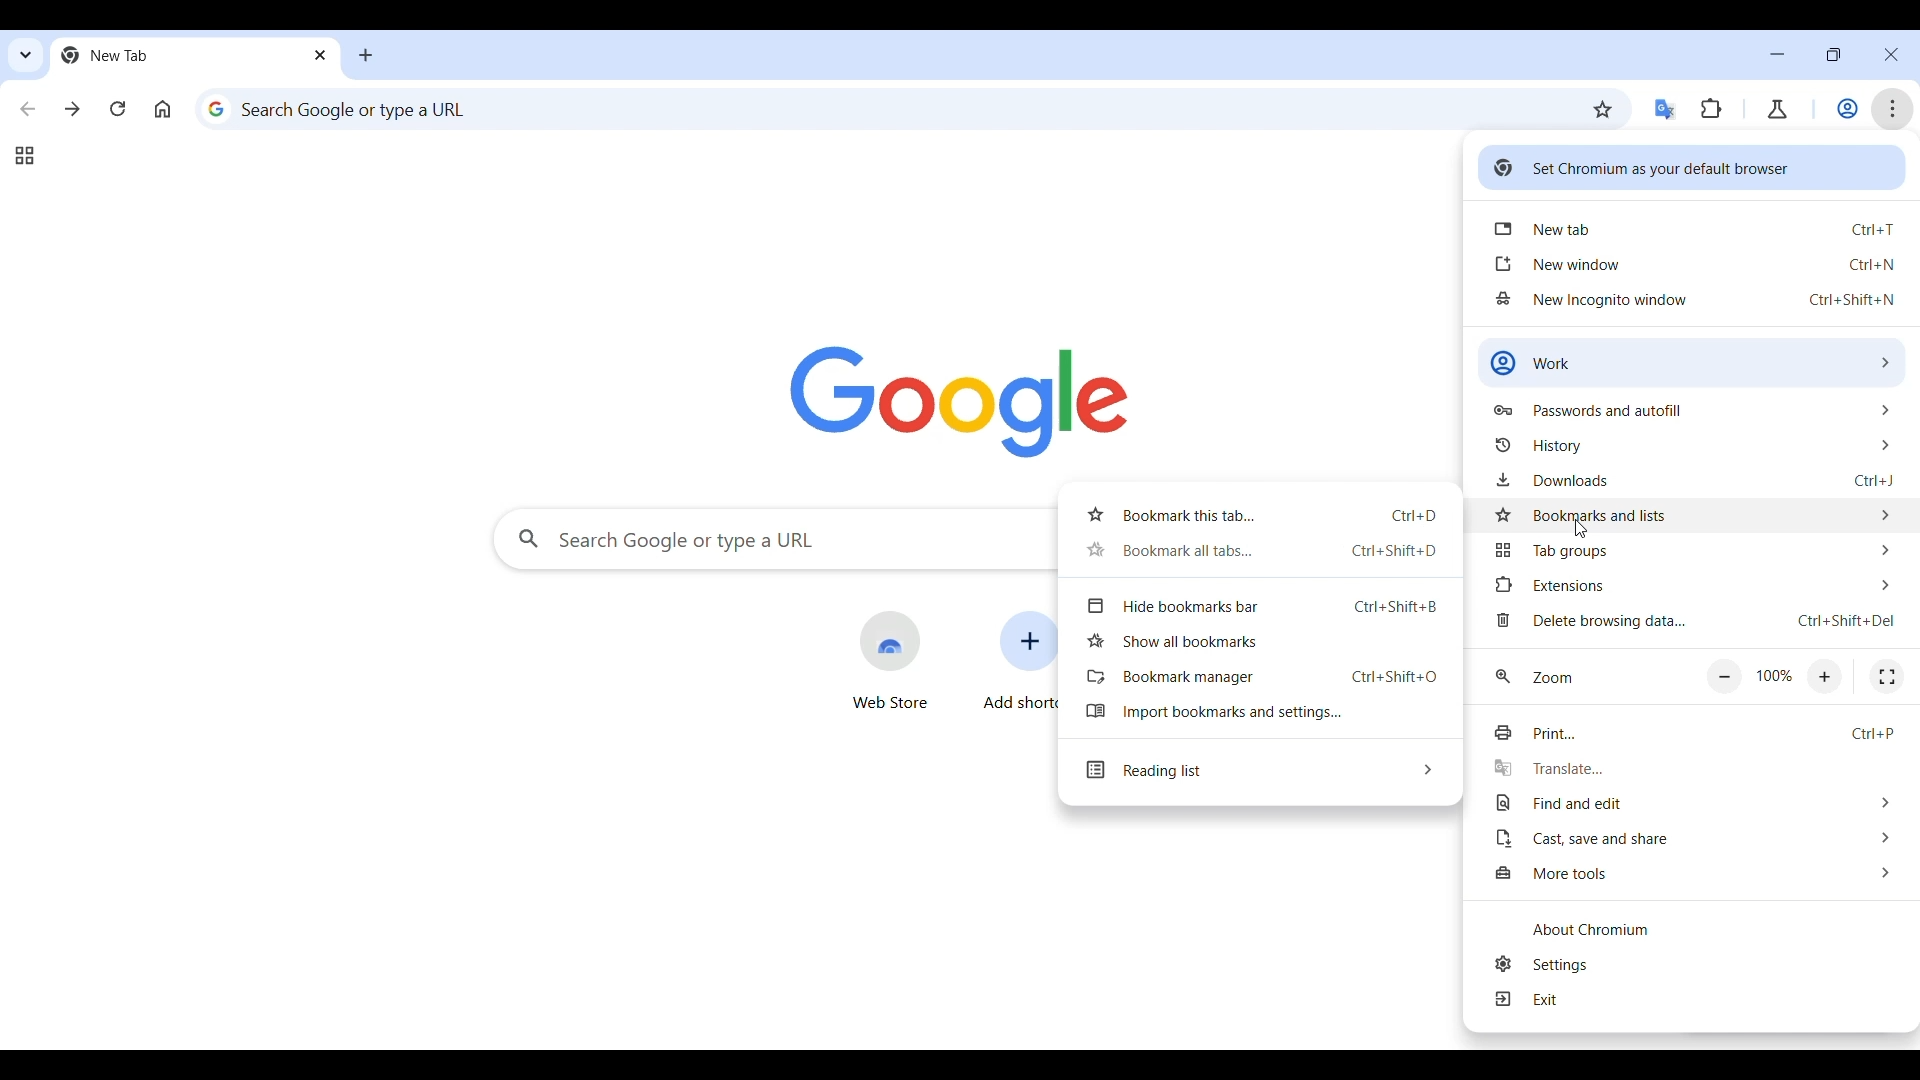  What do you see at coordinates (366, 55) in the screenshot?
I see `Add new tab` at bounding box center [366, 55].